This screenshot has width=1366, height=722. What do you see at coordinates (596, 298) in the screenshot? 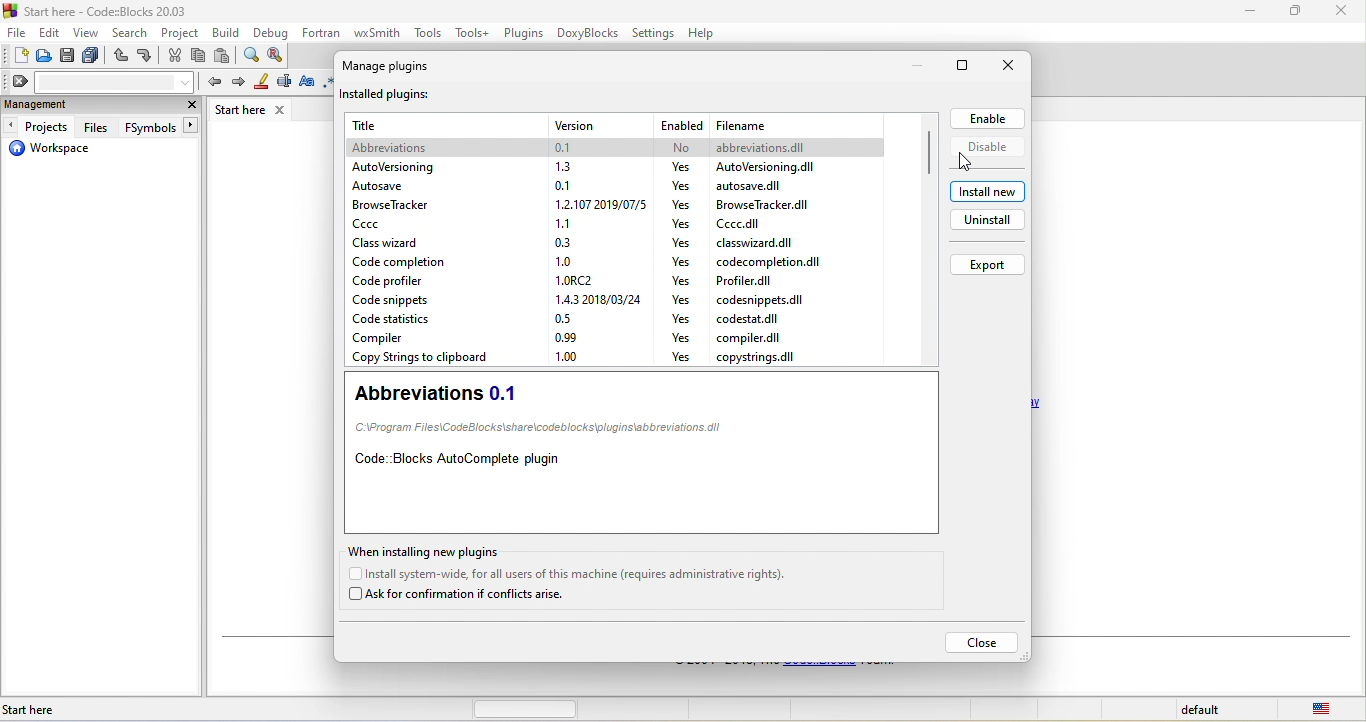
I see `version ` at bounding box center [596, 298].